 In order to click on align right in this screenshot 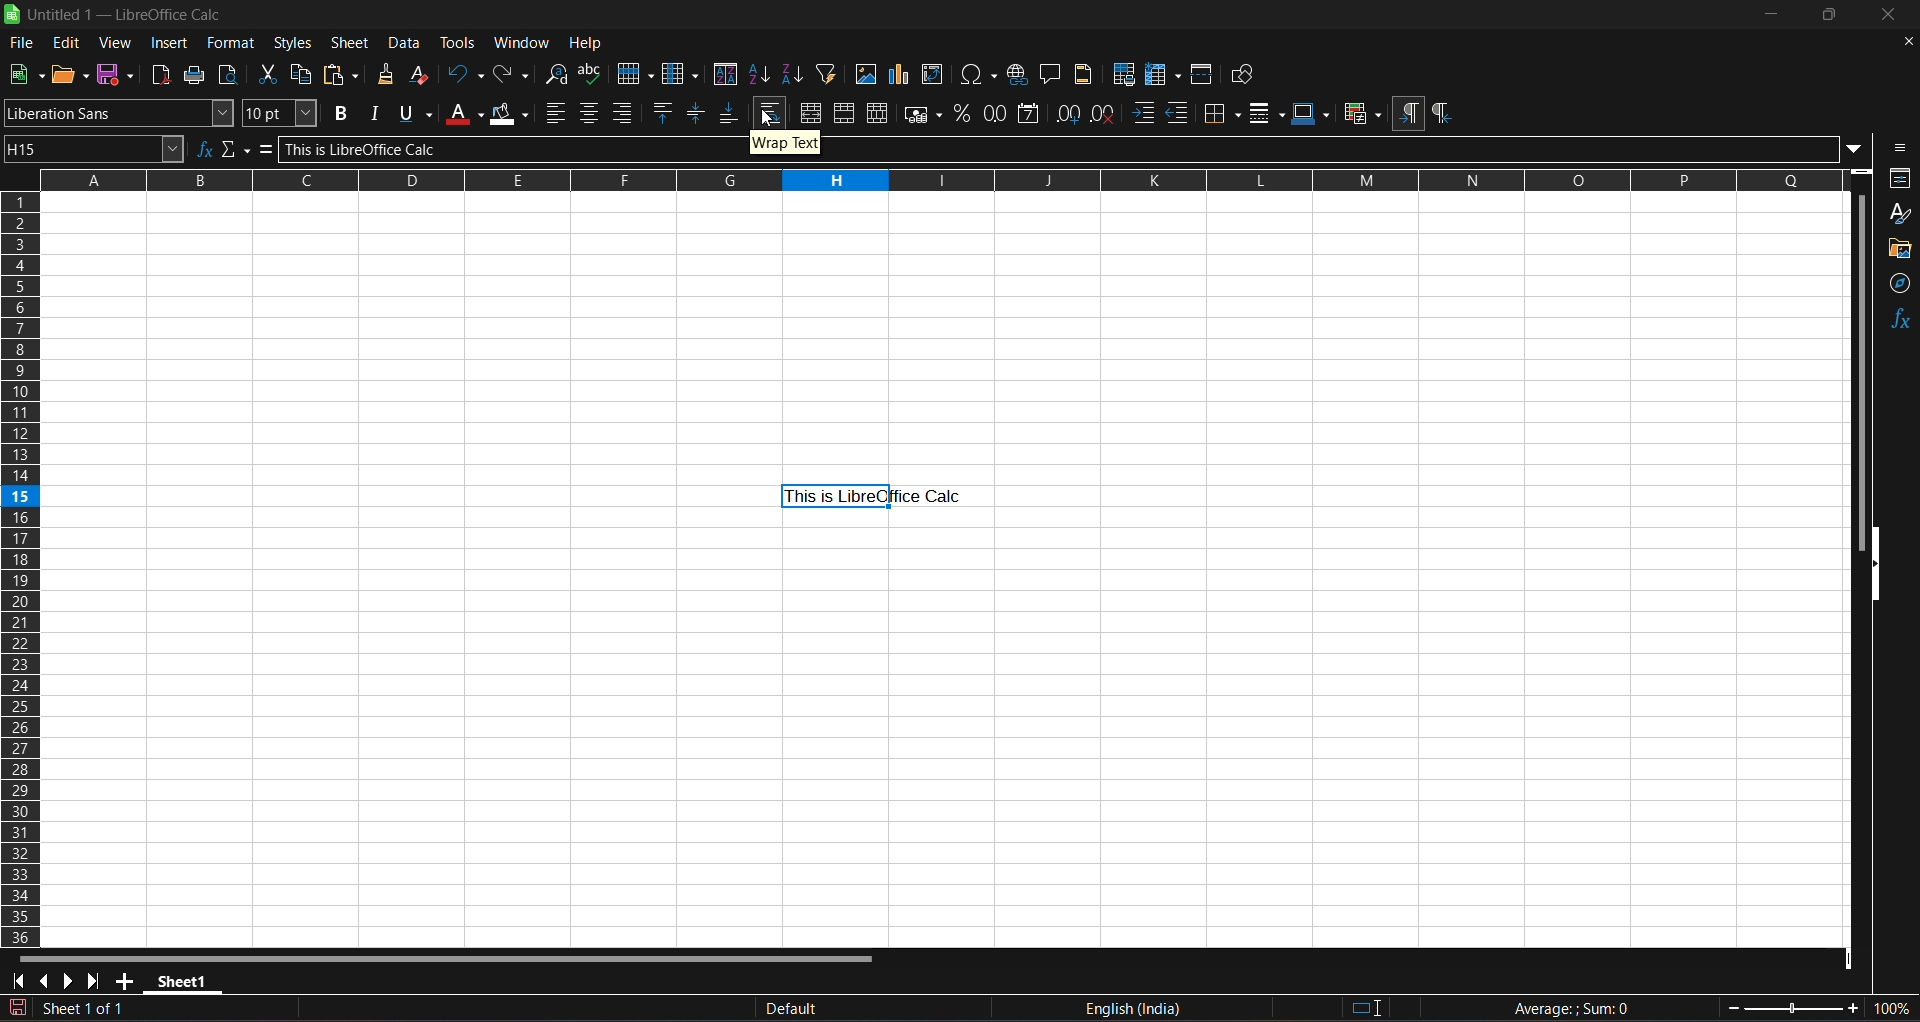, I will do `click(623, 112)`.